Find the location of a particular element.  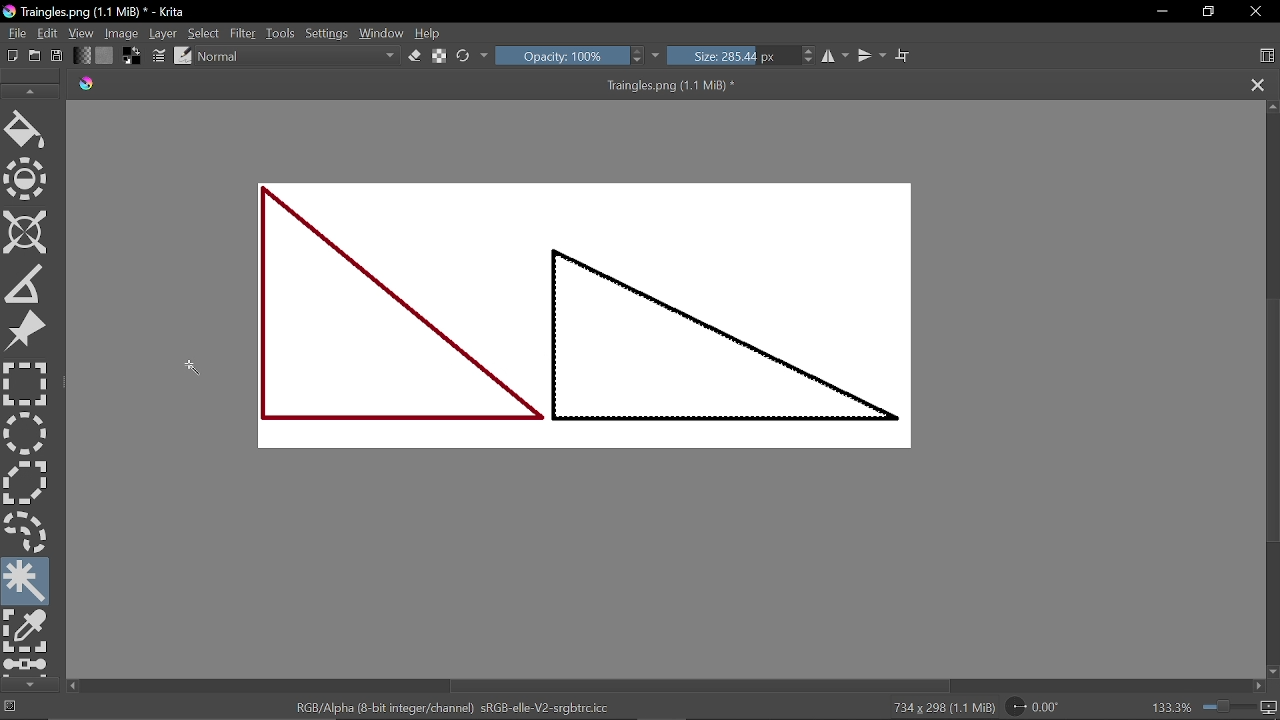

Settings is located at coordinates (329, 33).